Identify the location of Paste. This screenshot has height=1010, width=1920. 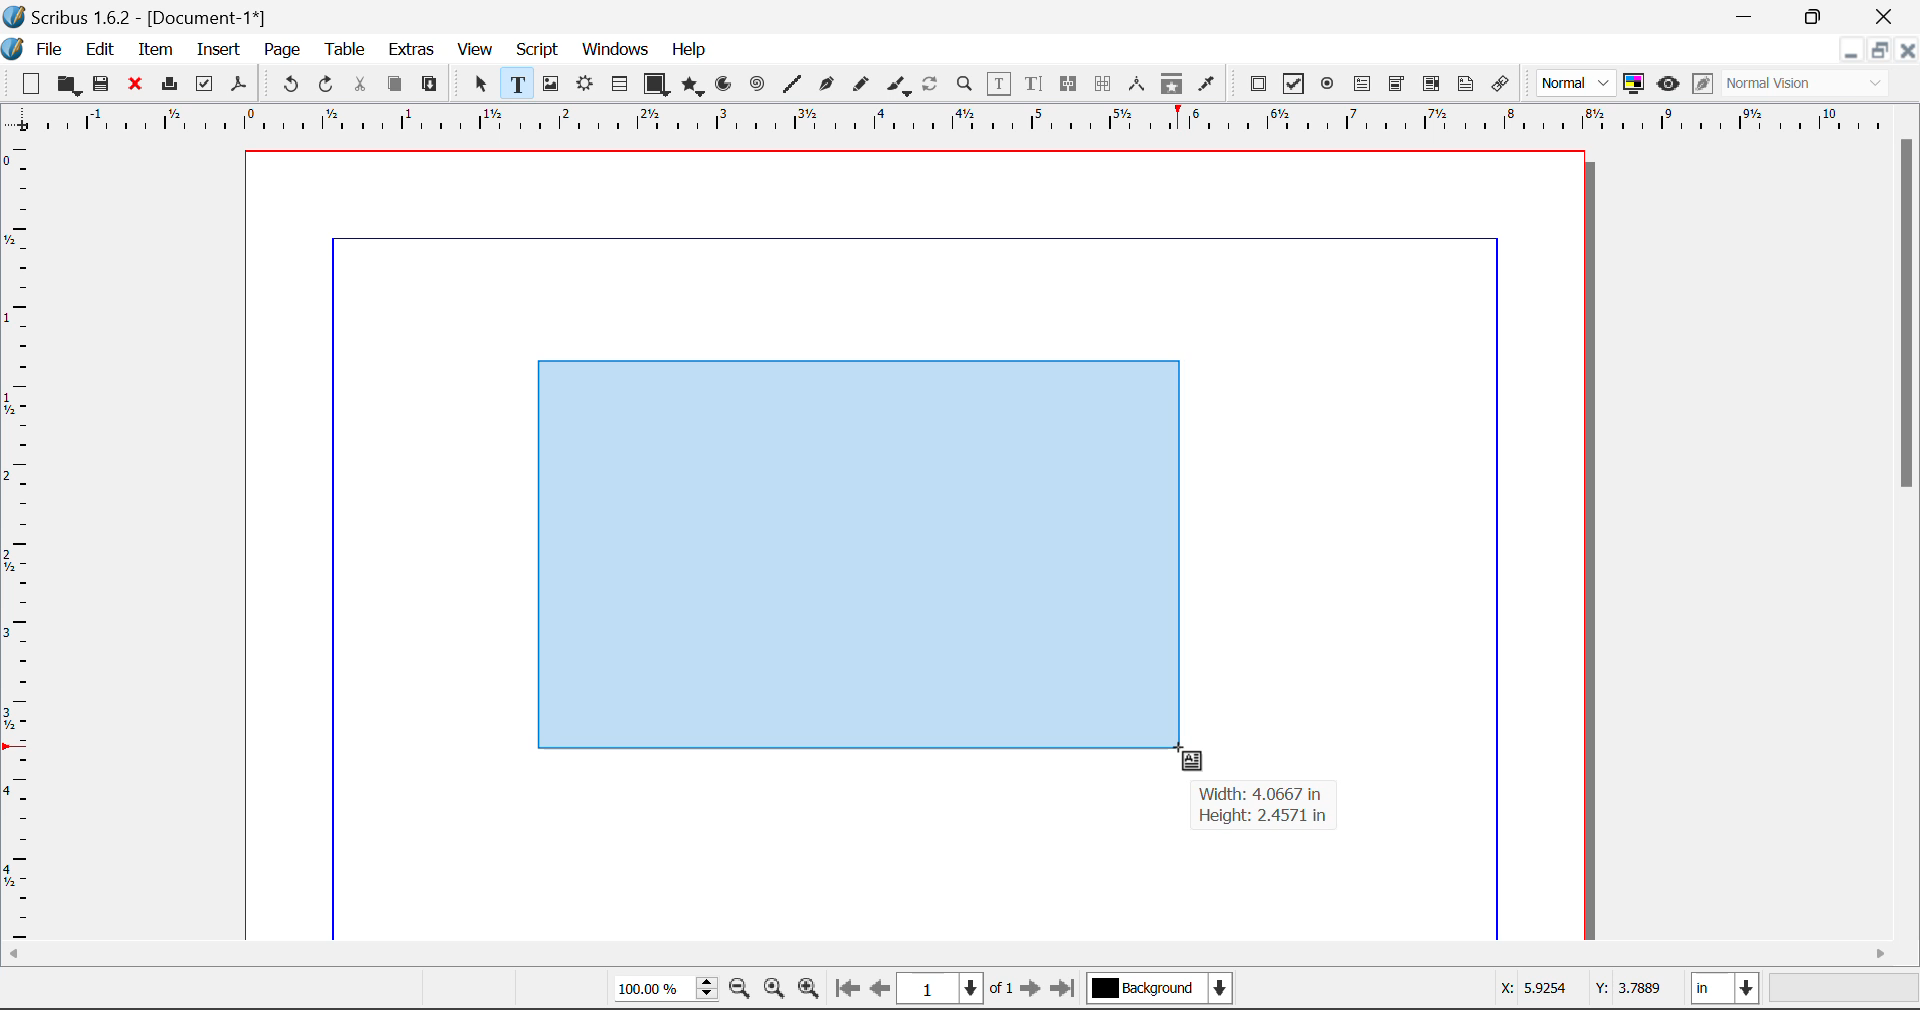
(431, 85).